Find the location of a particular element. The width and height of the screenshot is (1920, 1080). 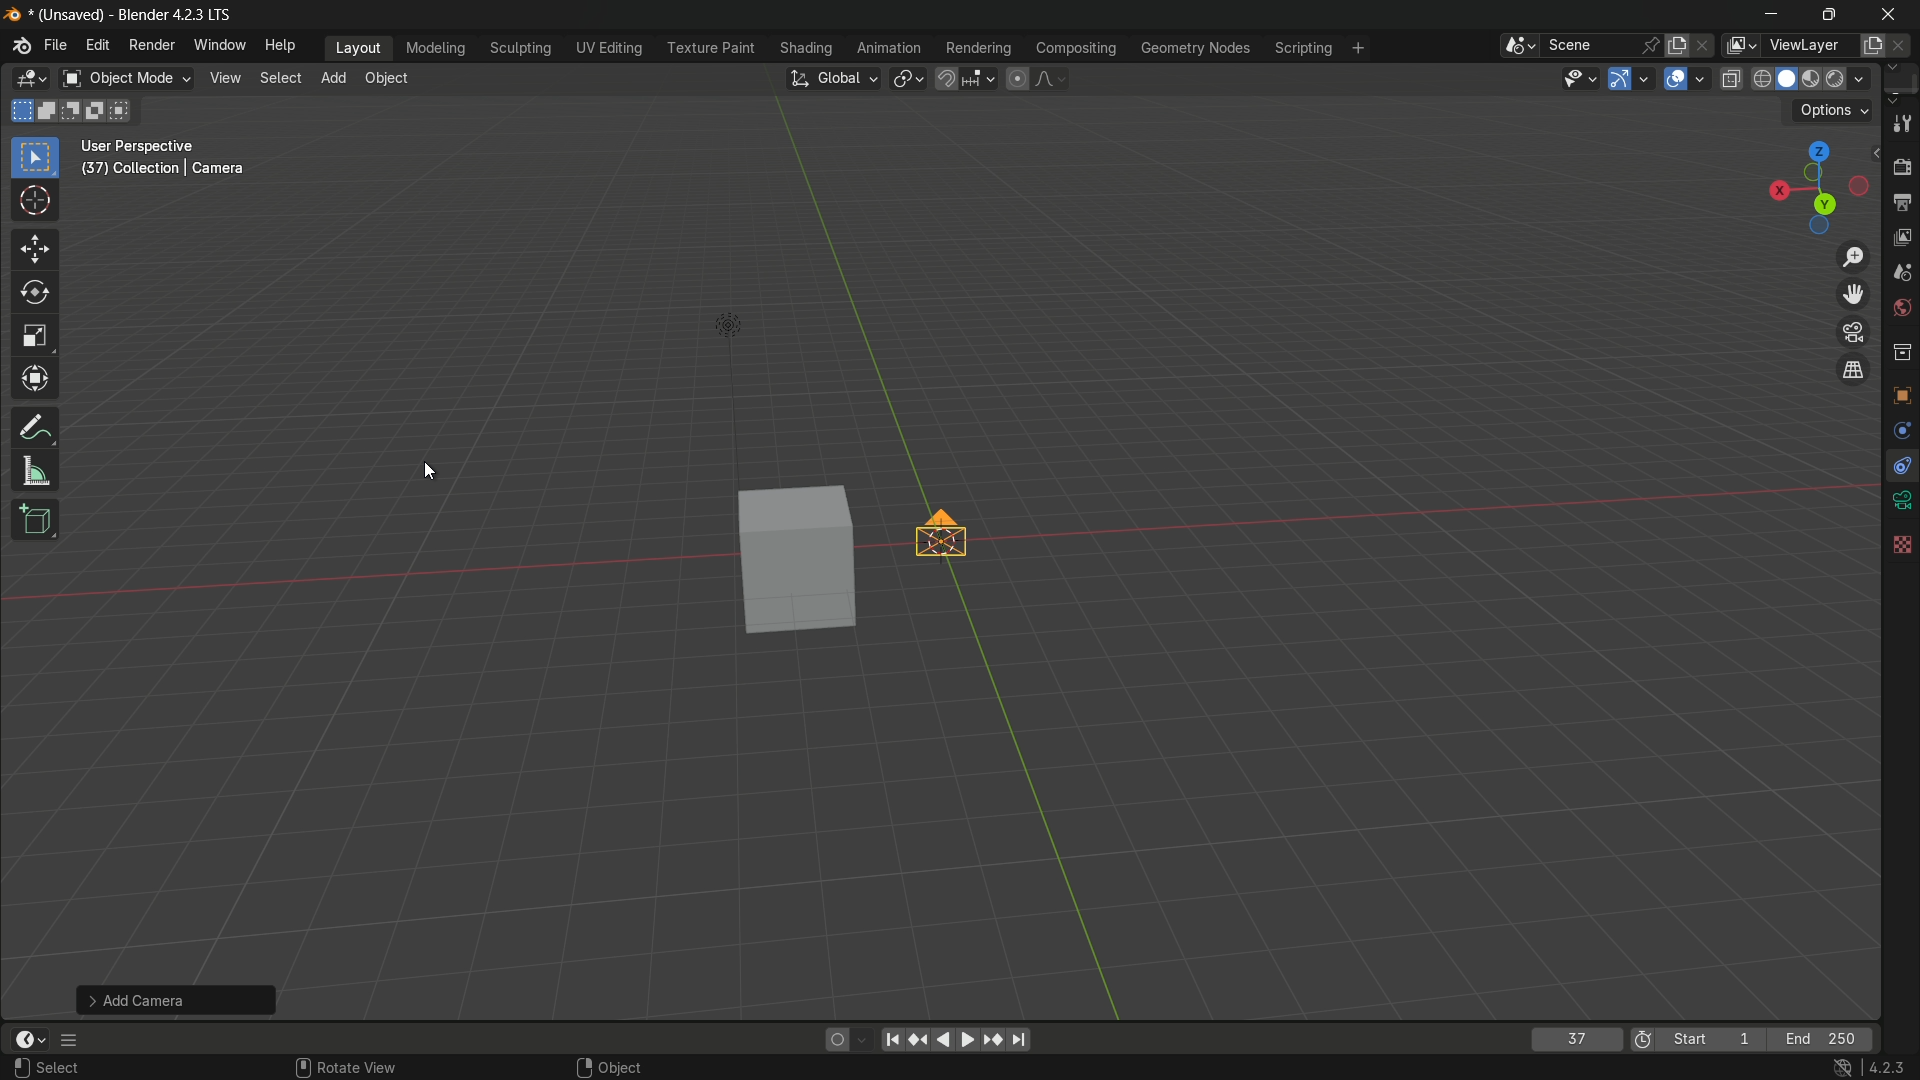

uv editing menu is located at coordinates (609, 47).